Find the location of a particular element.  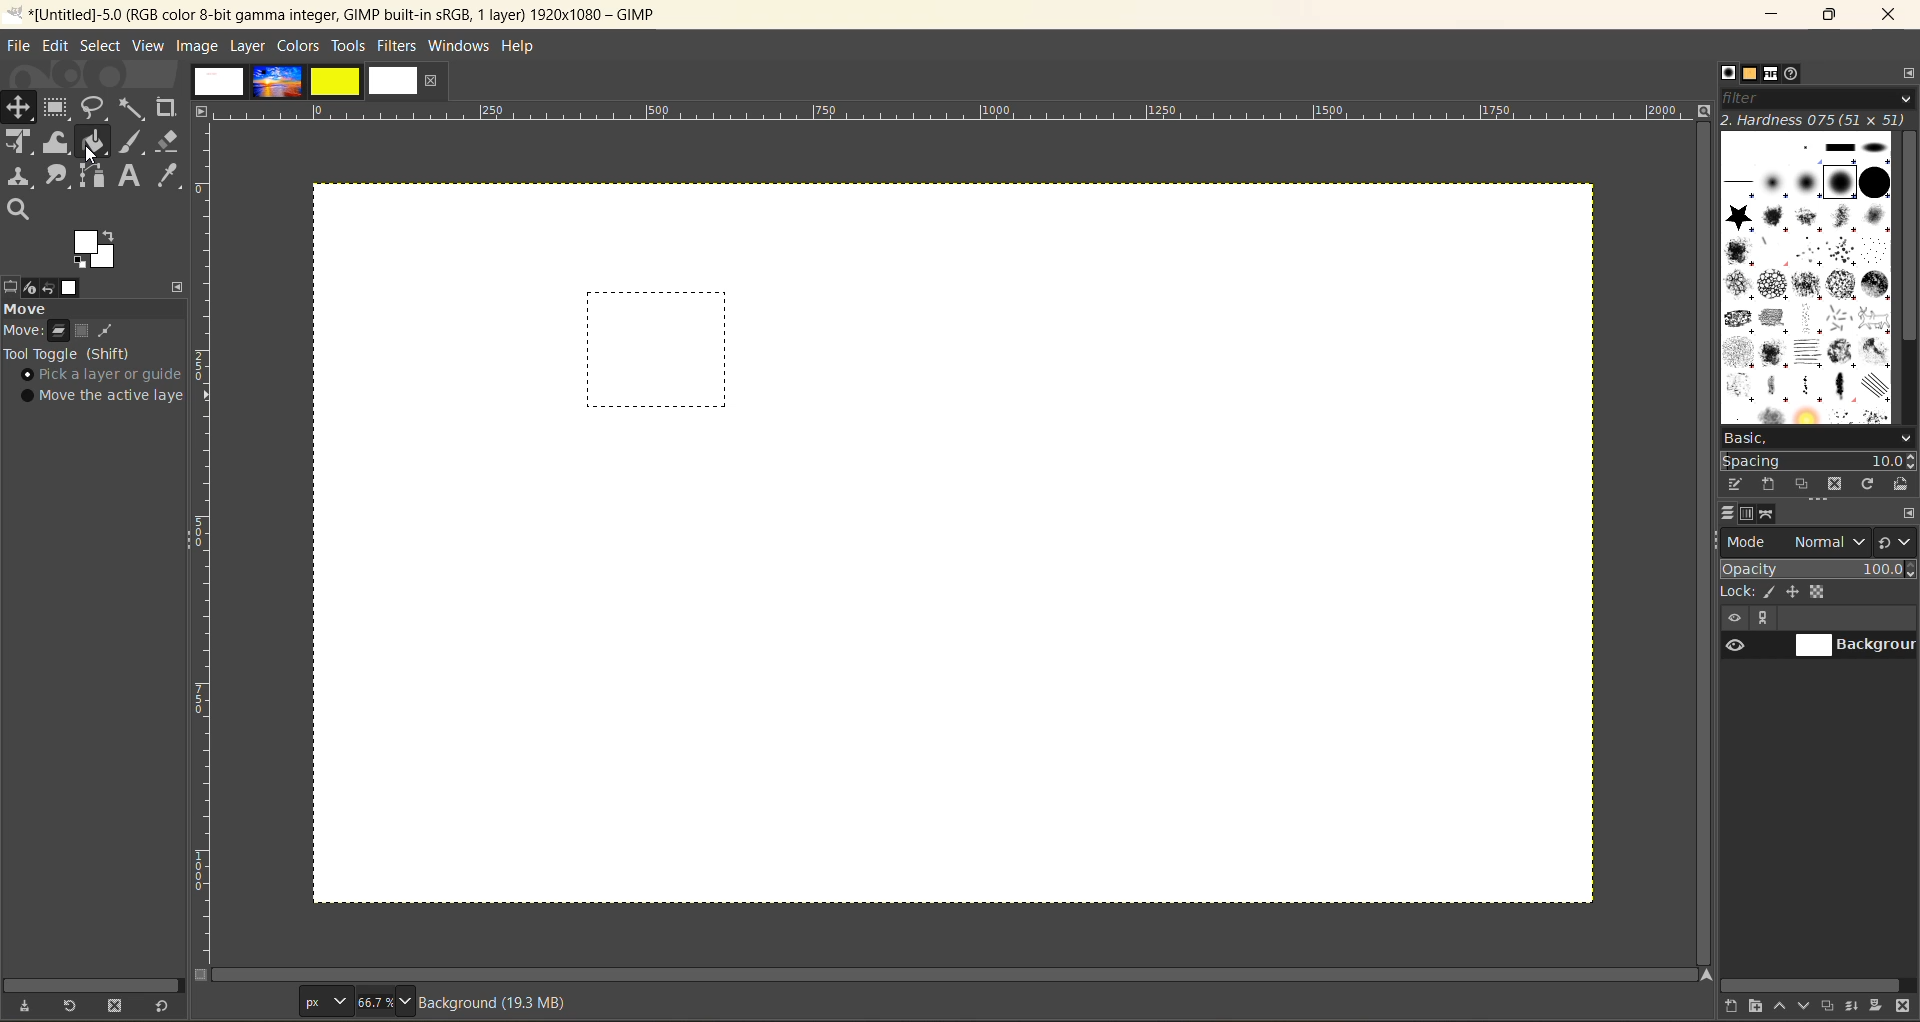

more is located at coordinates (1769, 619).